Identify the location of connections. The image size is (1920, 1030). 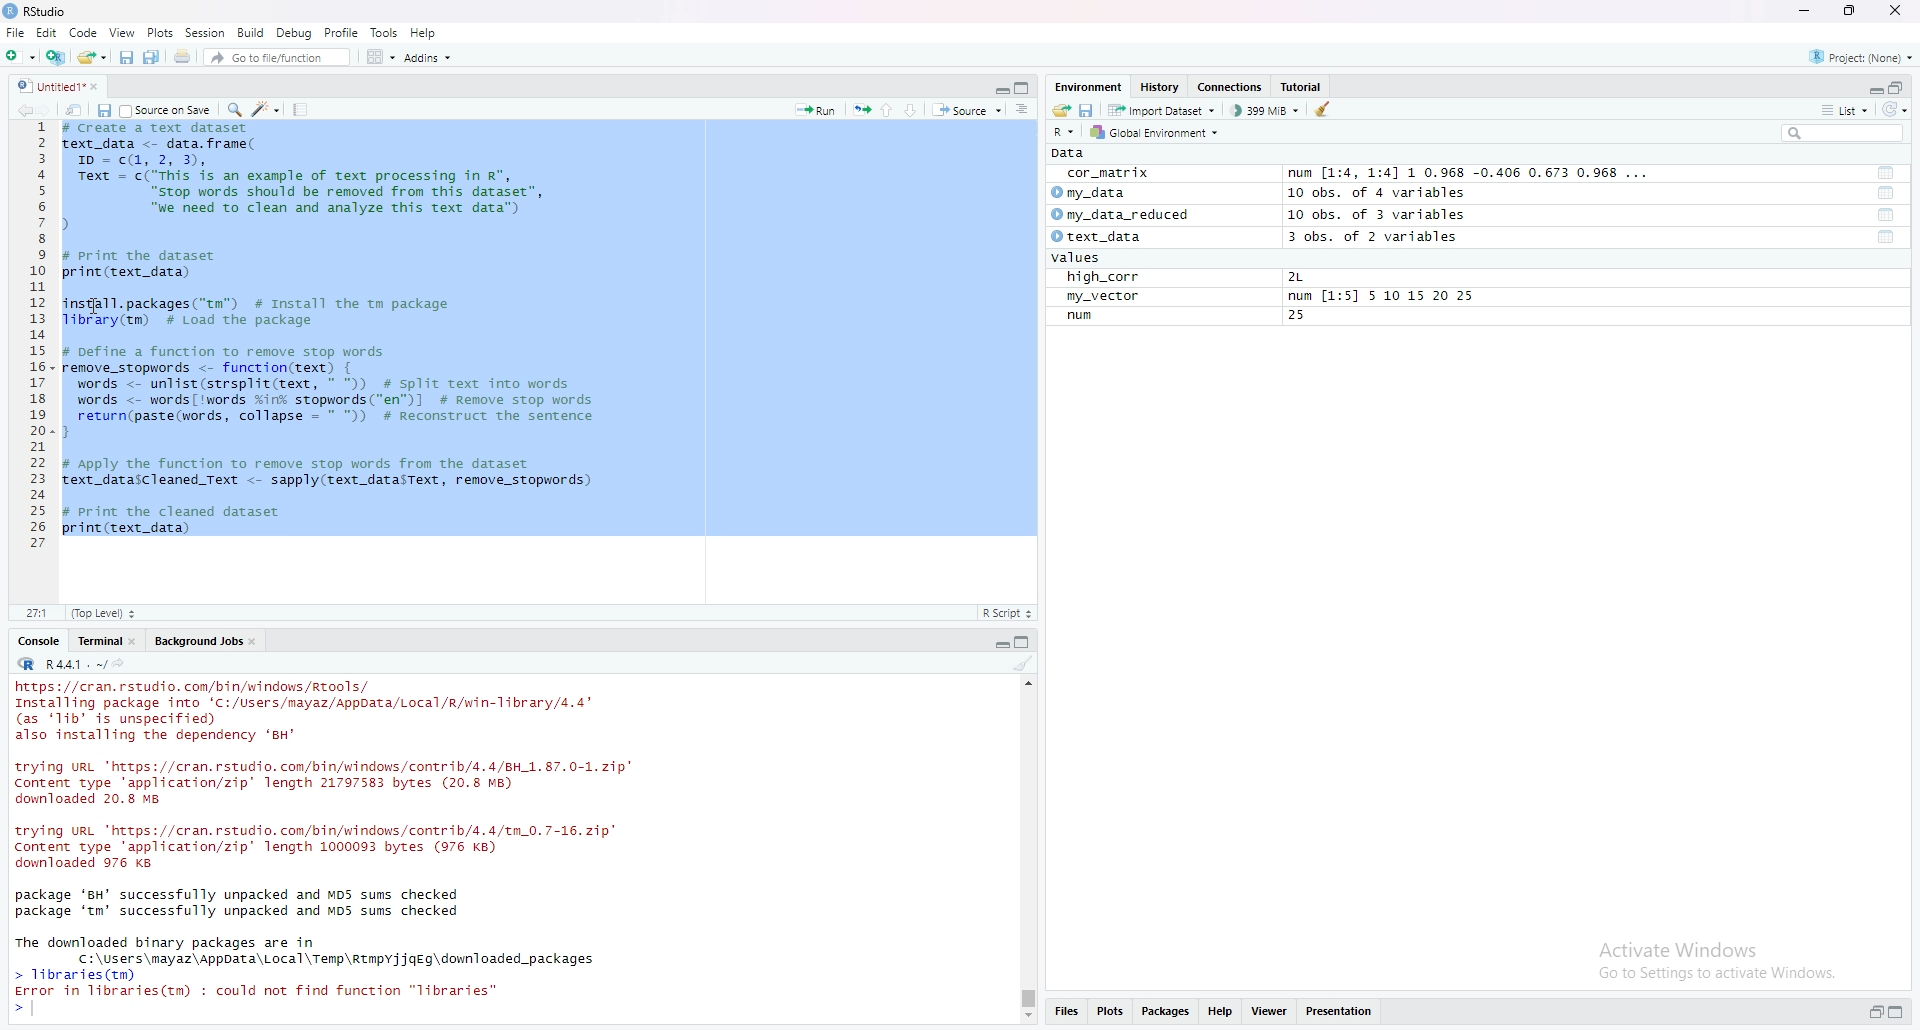
(1233, 88).